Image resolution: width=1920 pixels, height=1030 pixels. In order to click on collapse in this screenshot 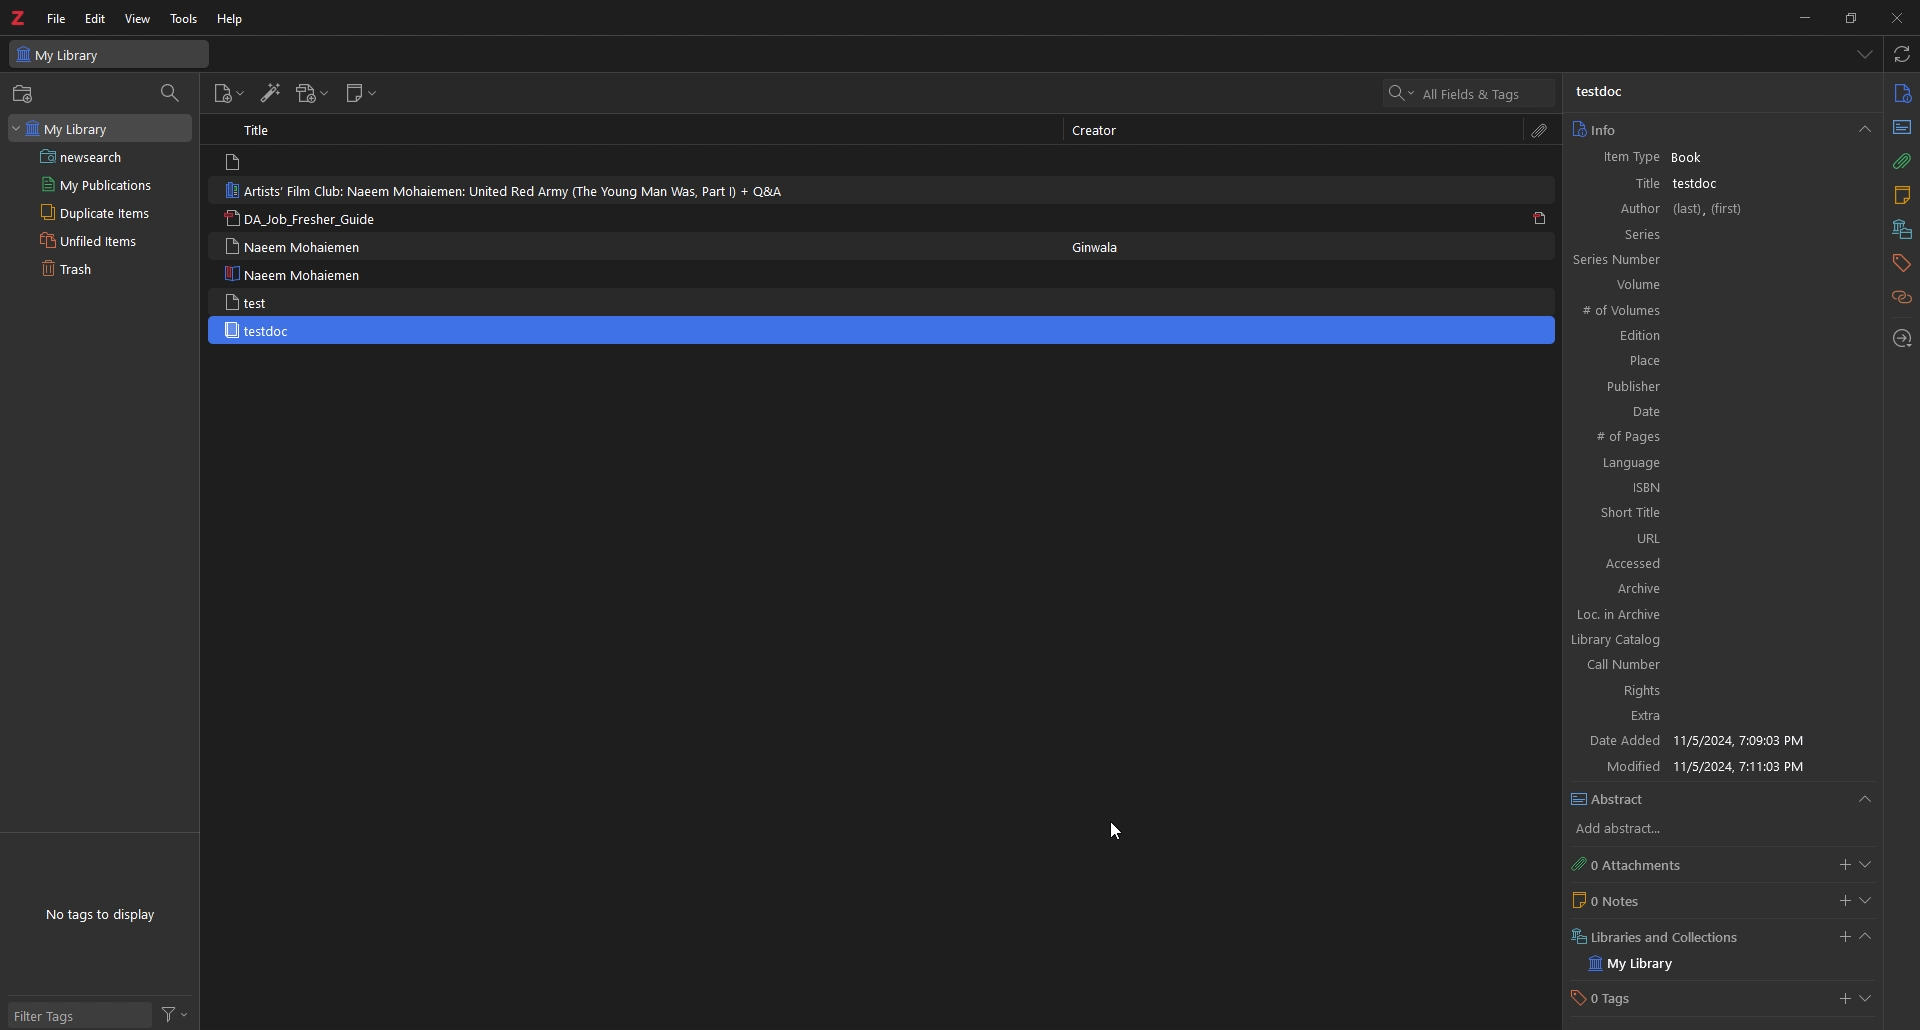, I will do `click(1865, 939)`.